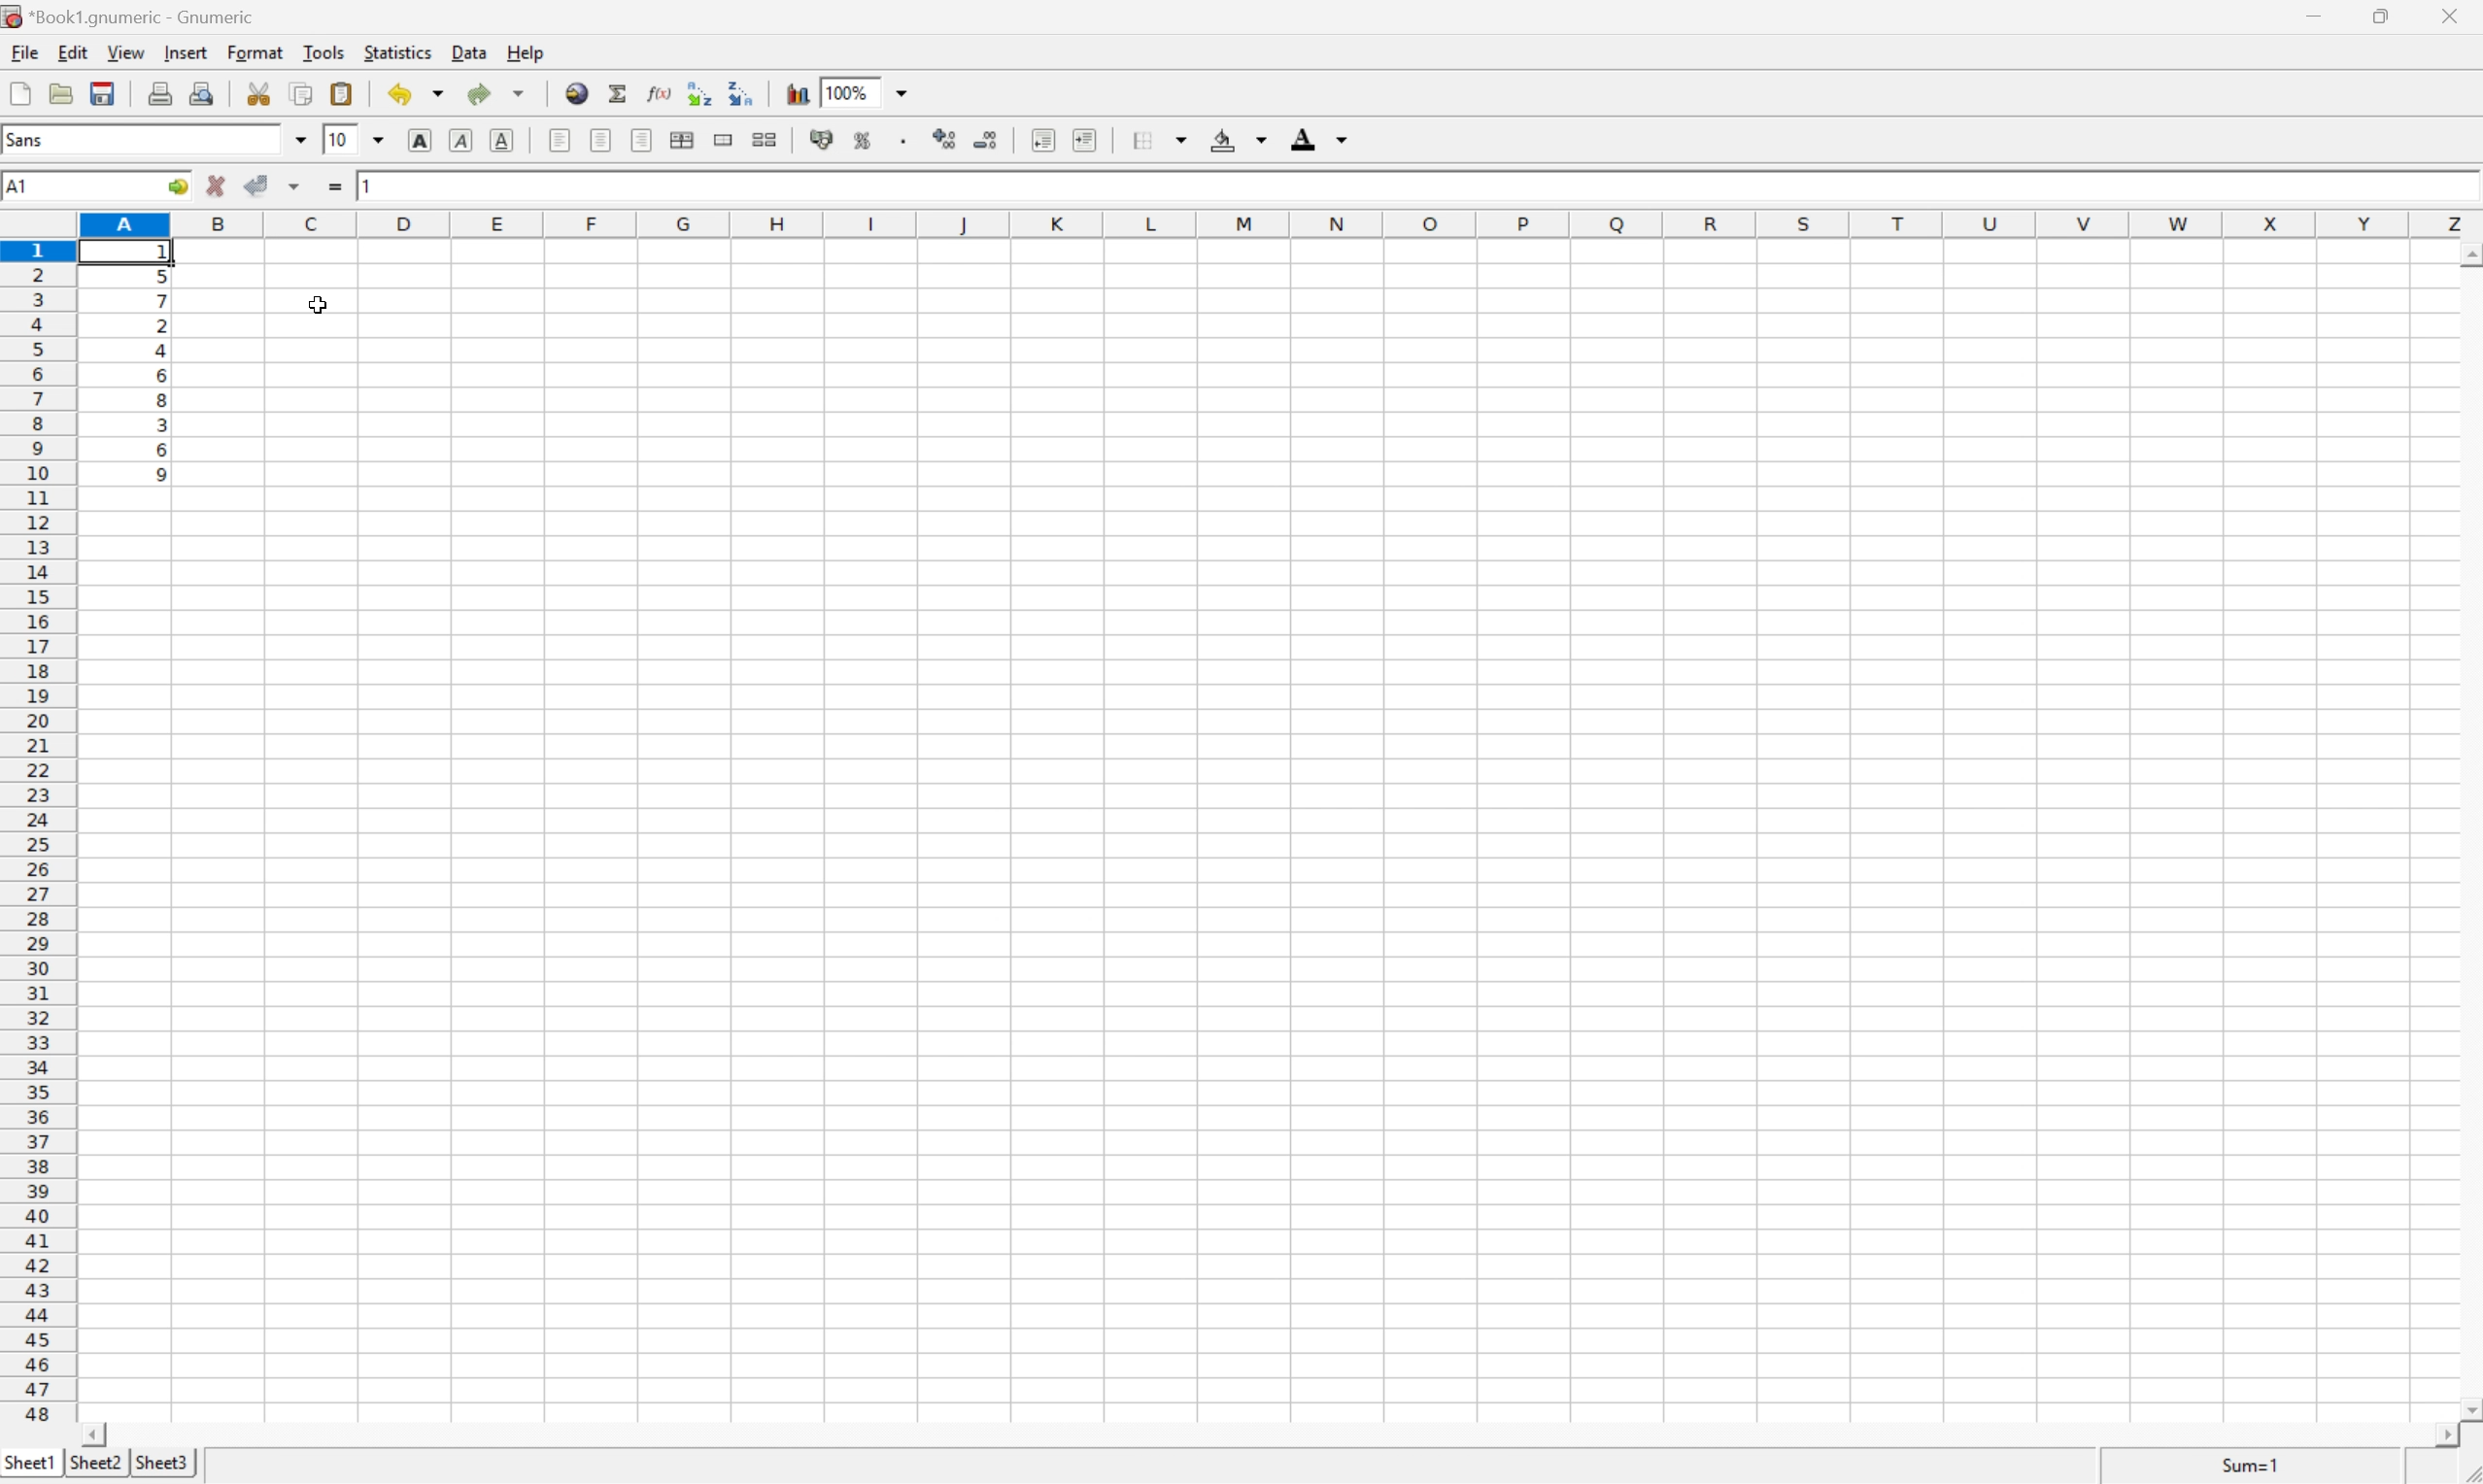  What do you see at coordinates (1091, 141) in the screenshot?
I see `increase indent` at bounding box center [1091, 141].